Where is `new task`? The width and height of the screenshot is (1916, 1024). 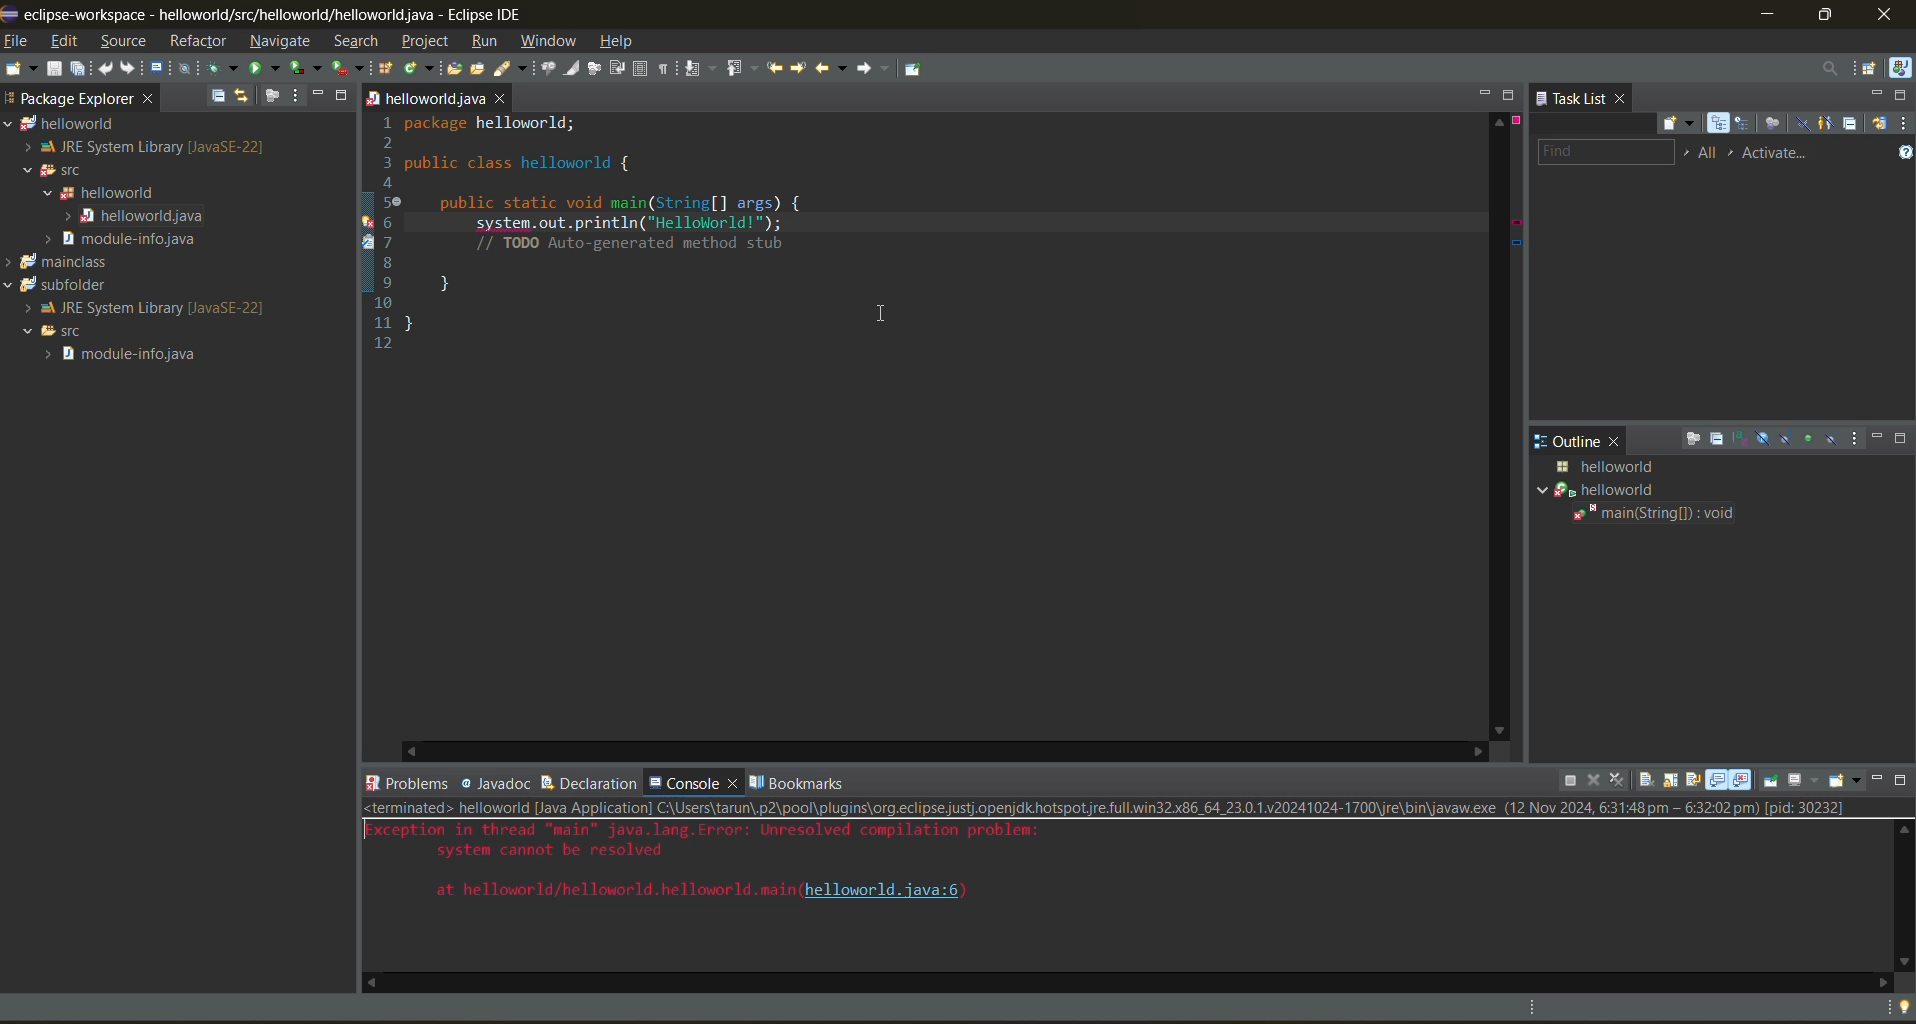
new task is located at coordinates (1682, 122).